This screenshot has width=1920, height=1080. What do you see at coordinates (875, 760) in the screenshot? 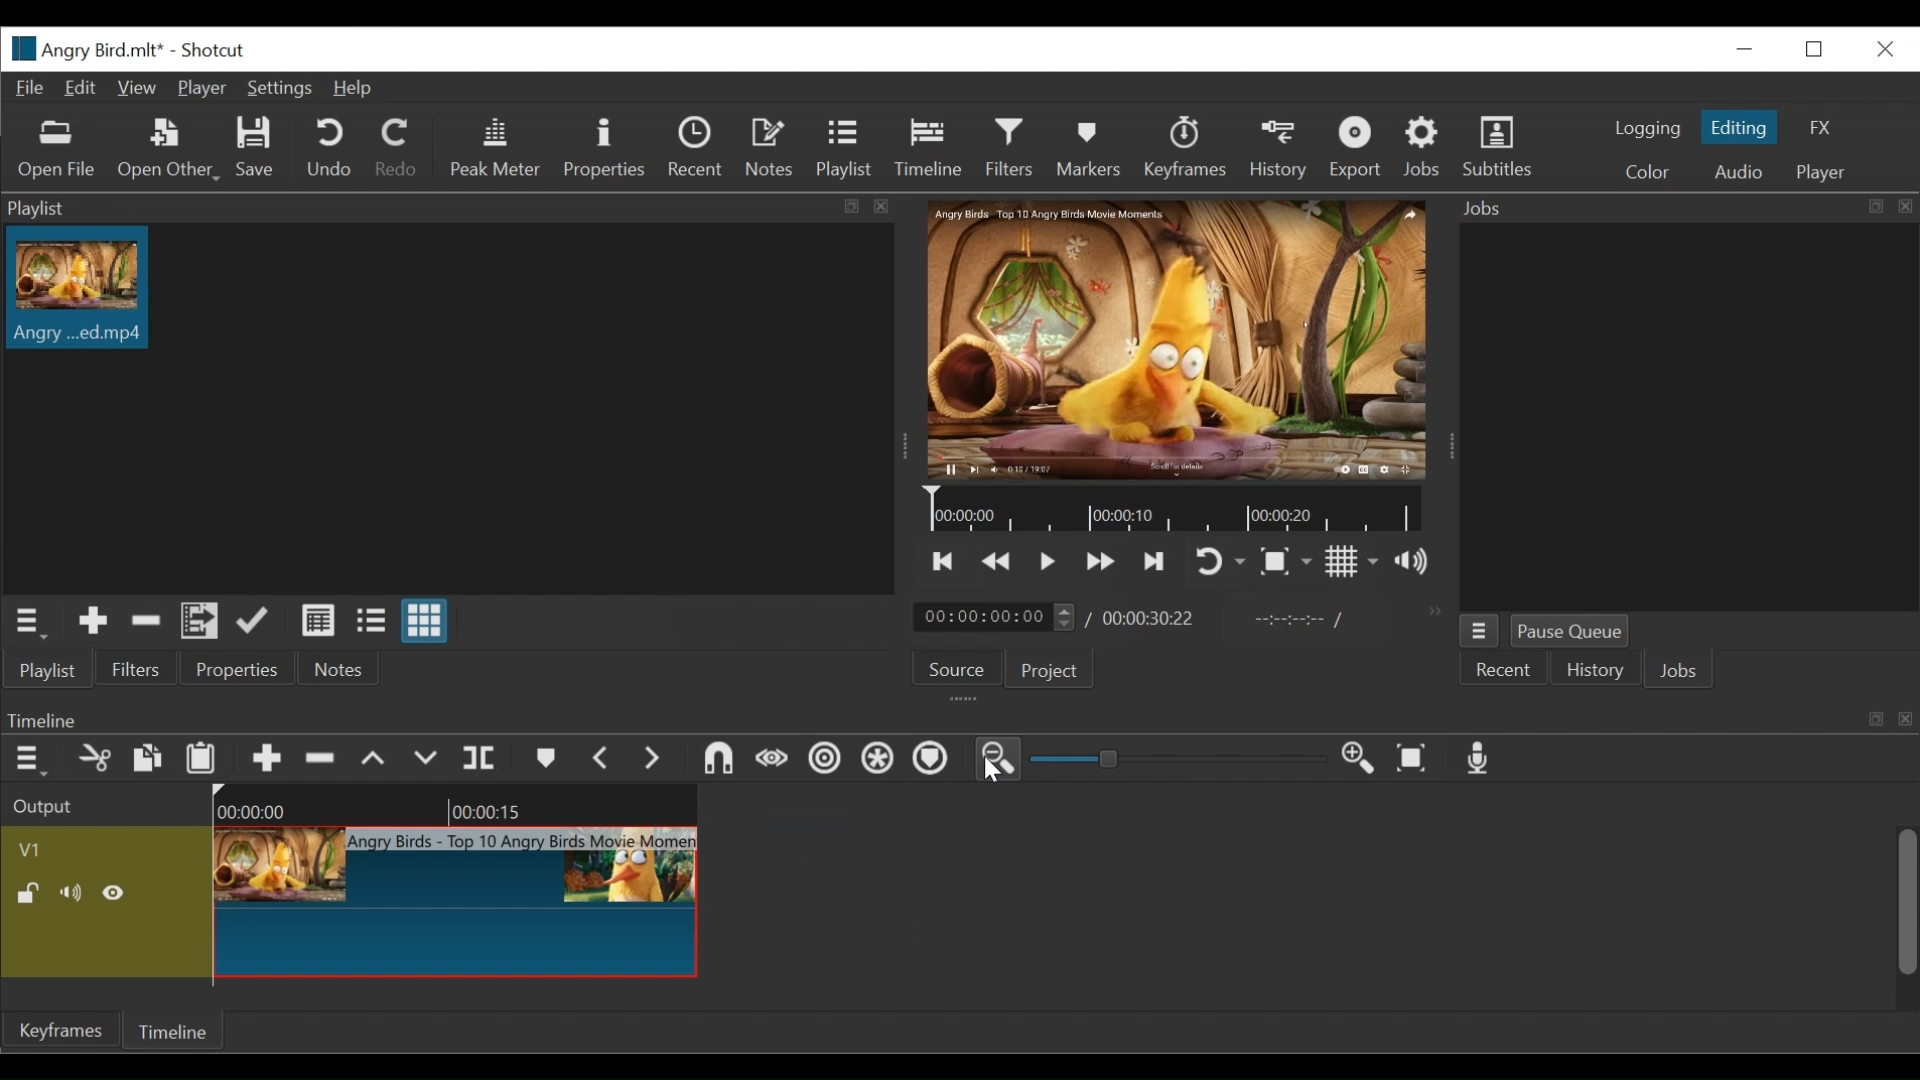
I see `Snap` at bounding box center [875, 760].